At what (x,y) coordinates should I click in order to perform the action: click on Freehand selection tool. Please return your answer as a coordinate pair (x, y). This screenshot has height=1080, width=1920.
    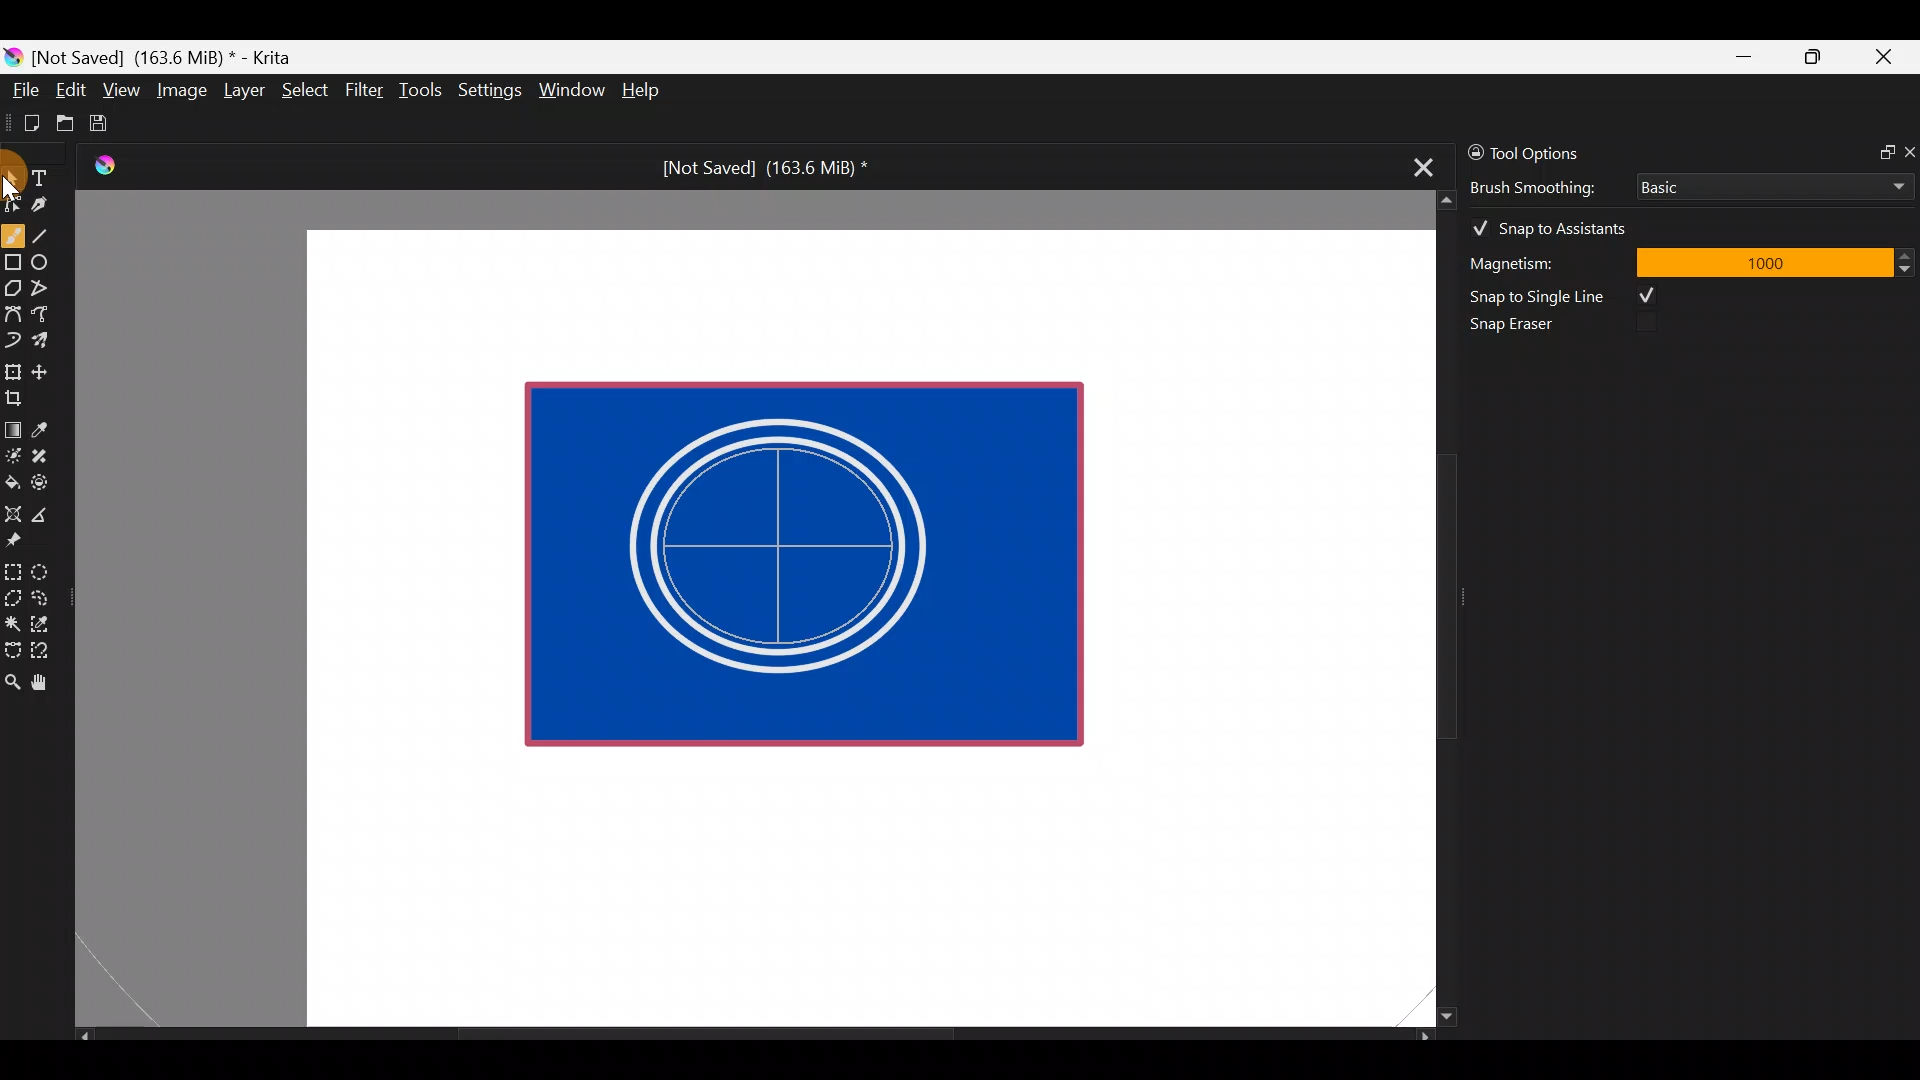
    Looking at the image, I should click on (44, 596).